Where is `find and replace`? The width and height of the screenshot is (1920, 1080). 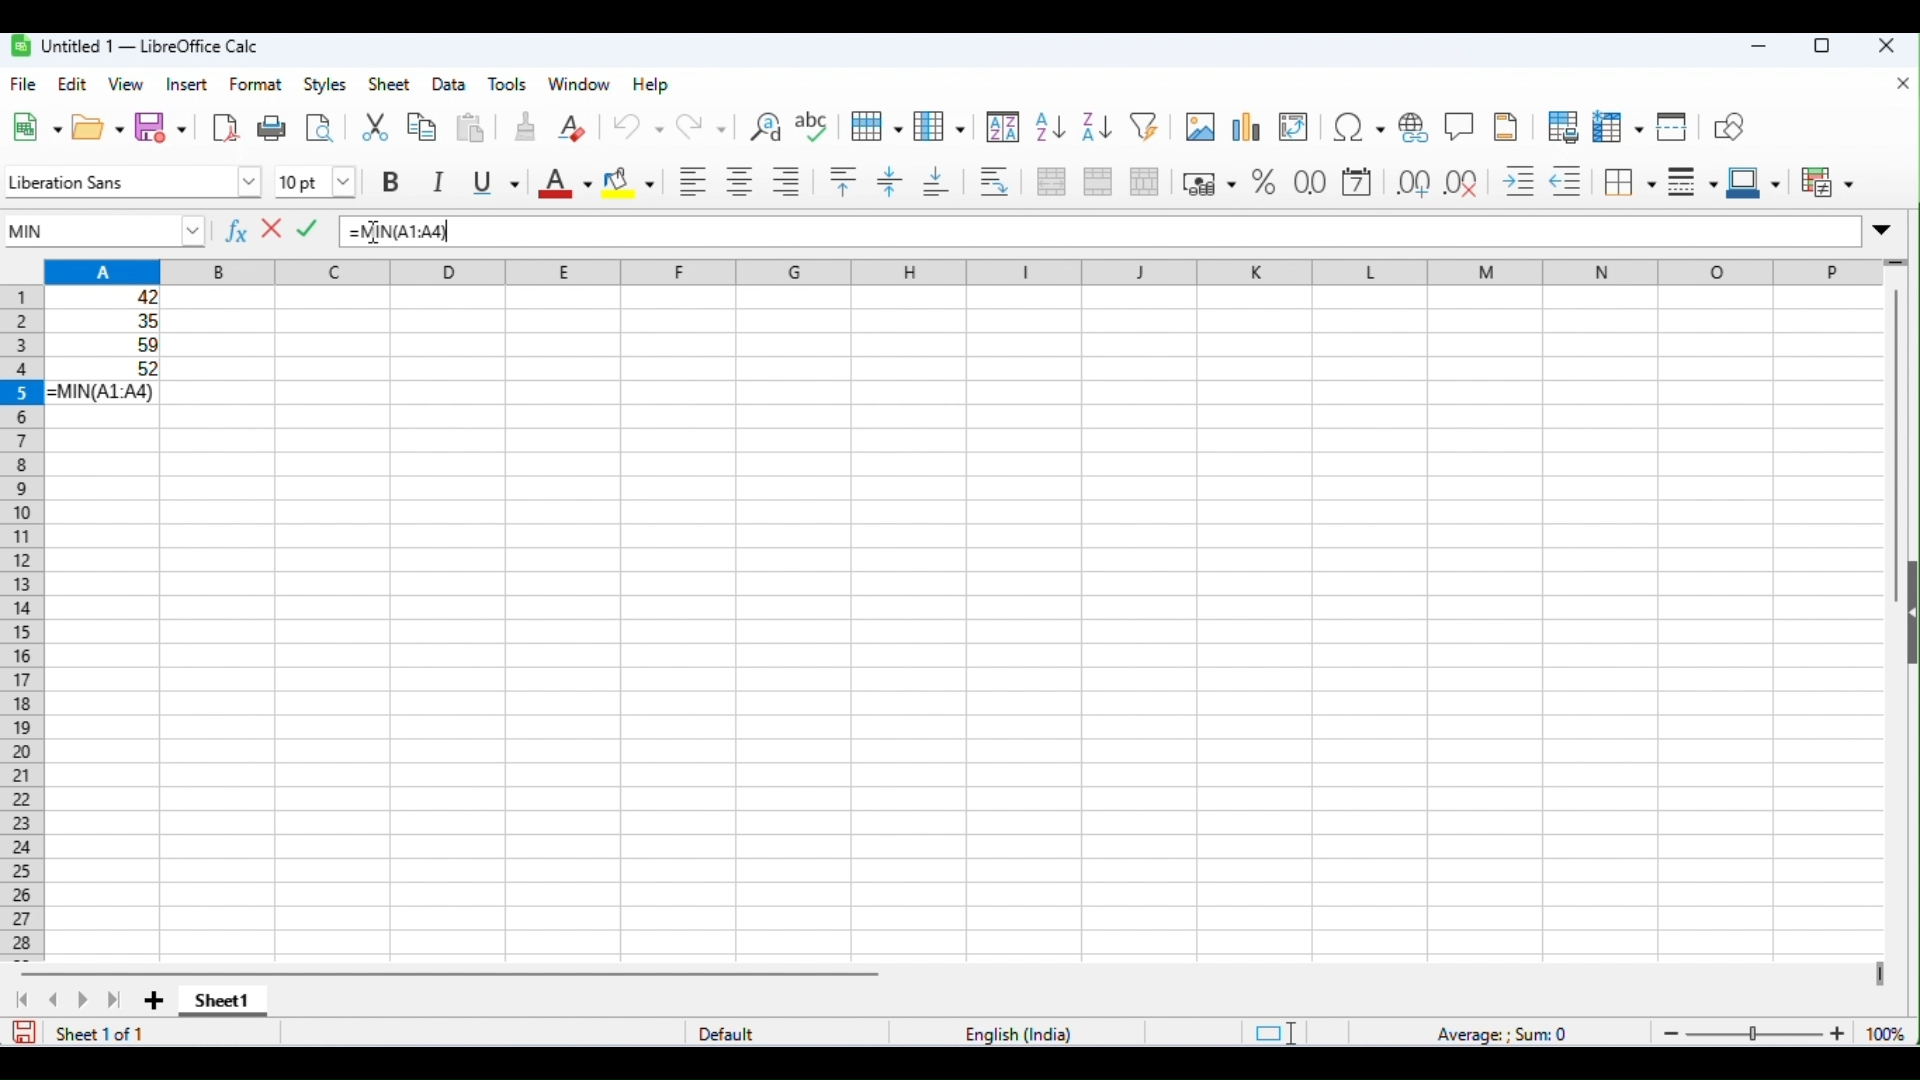 find and replace is located at coordinates (761, 125).